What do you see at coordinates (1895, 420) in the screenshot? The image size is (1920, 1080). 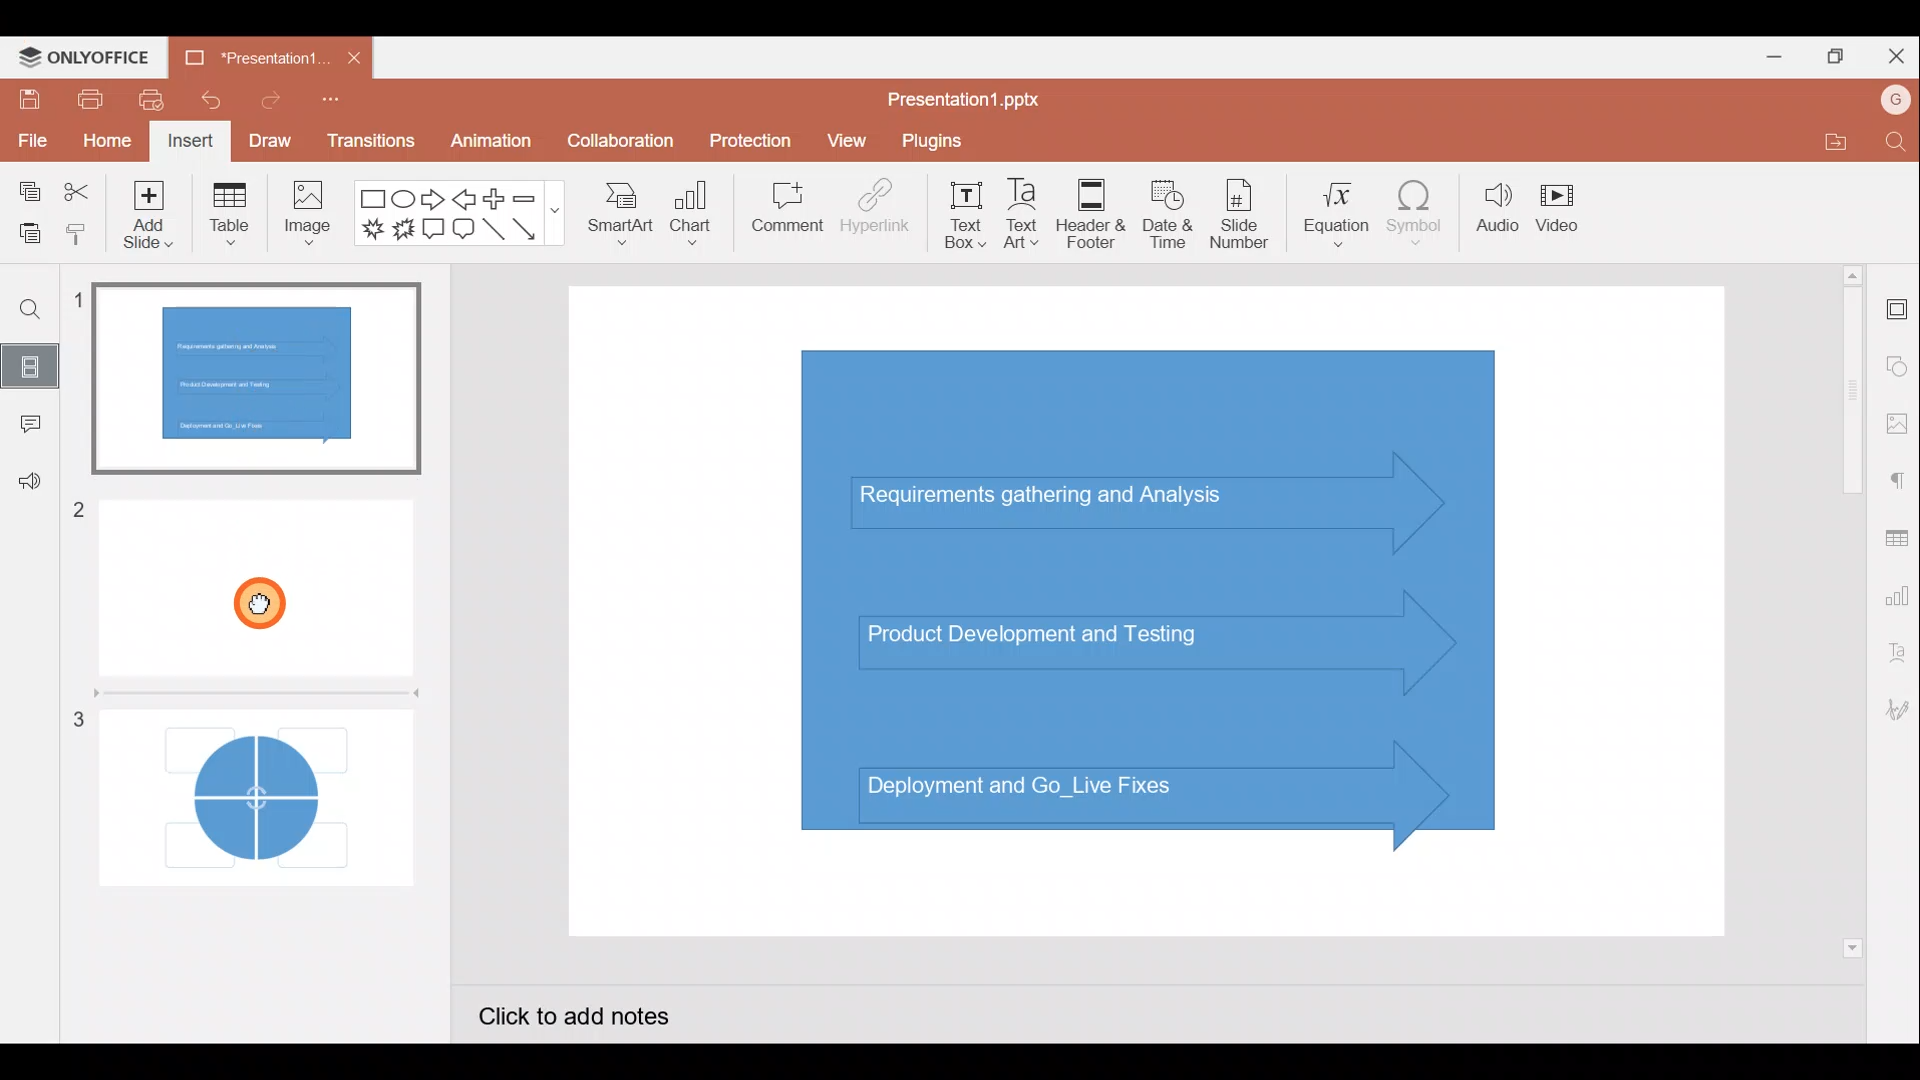 I see `Image settings` at bounding box center [1895, 420].